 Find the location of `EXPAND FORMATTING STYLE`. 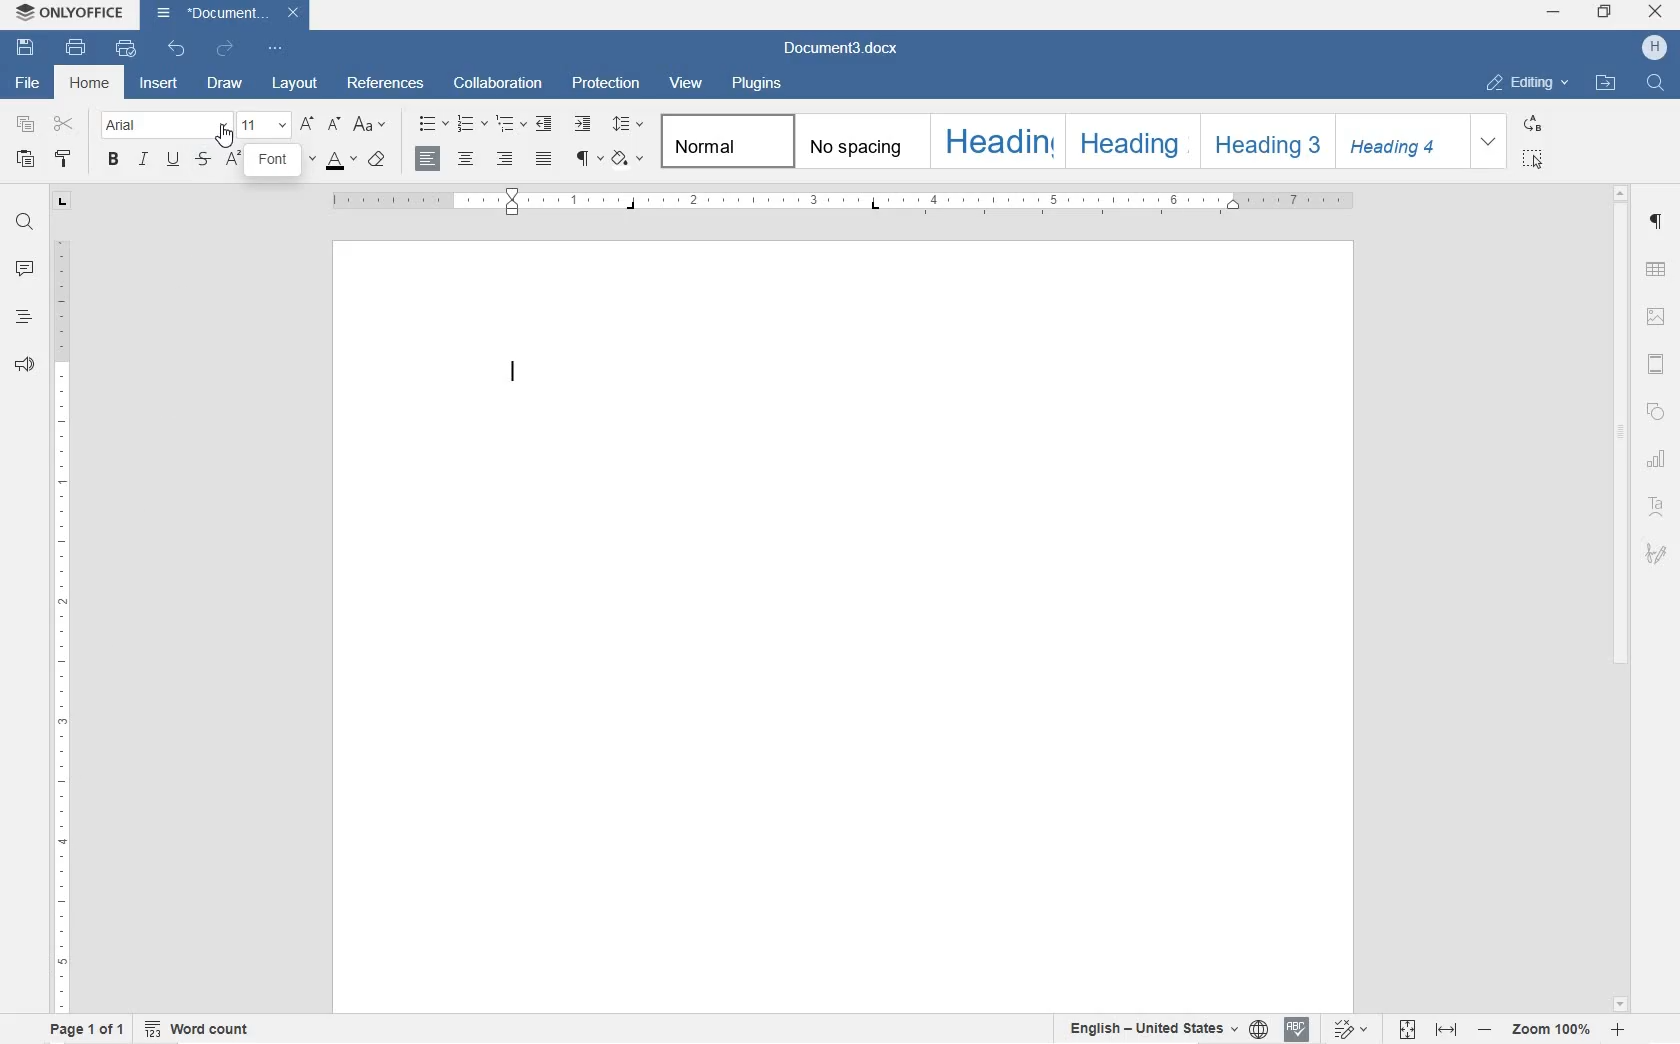

EXPAND FORMATTING STYLE is located at coordinates (1490, 142).